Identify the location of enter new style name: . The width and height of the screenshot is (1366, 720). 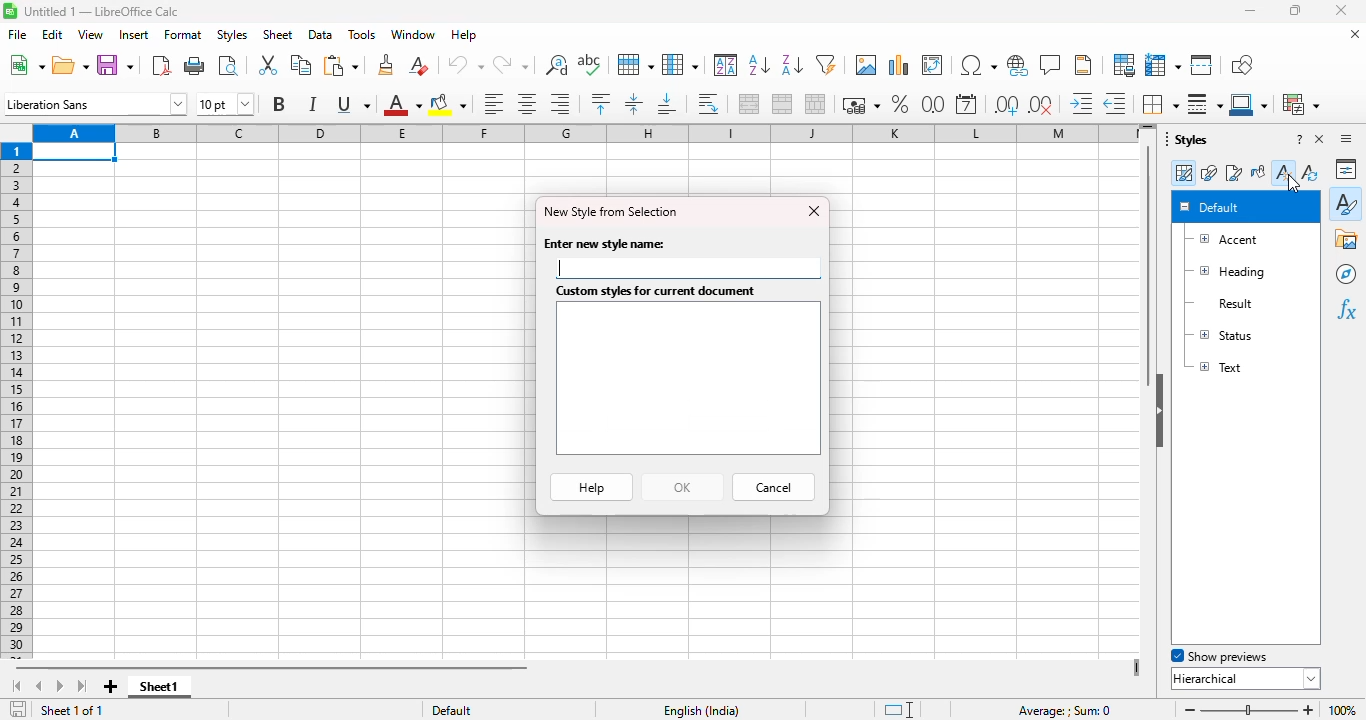
(604, 244).